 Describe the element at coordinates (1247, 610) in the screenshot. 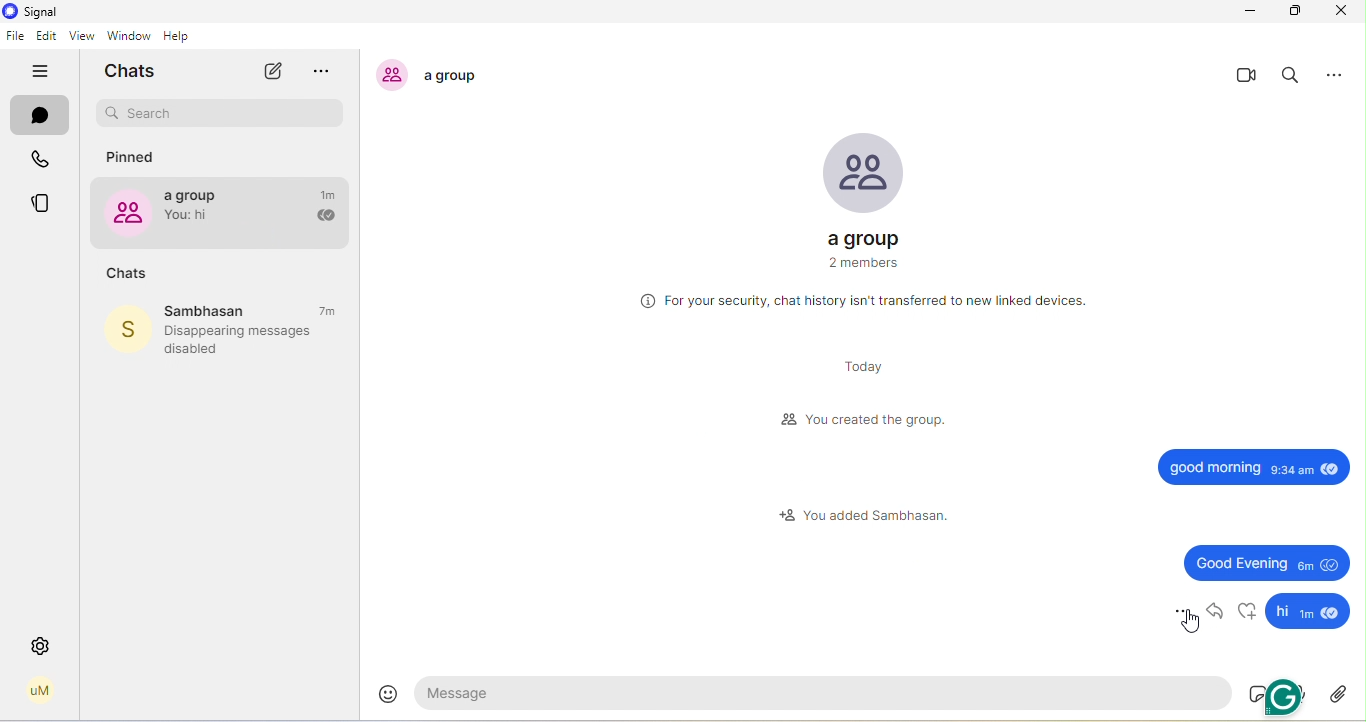

I see `add emoji` at that location.